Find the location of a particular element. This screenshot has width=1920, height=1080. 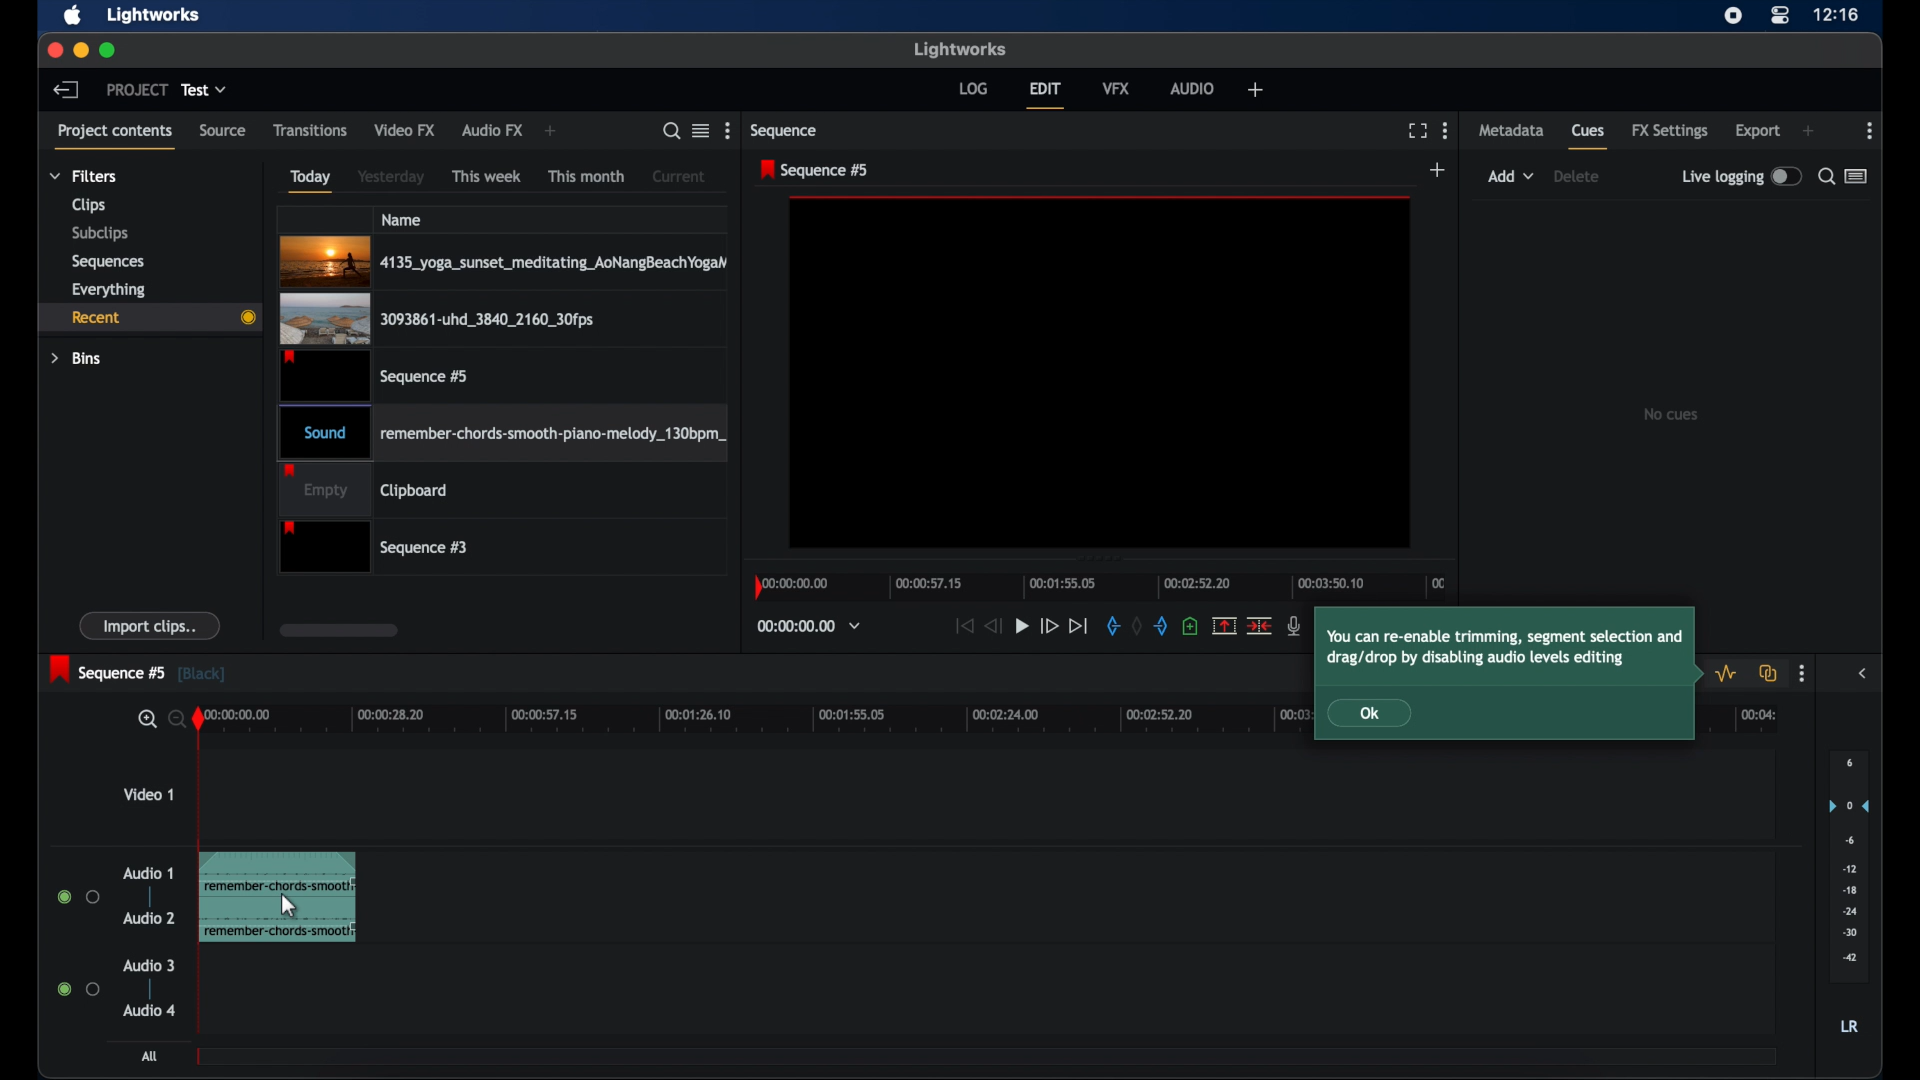

-17.1 db is located at coordinates (325, 875).